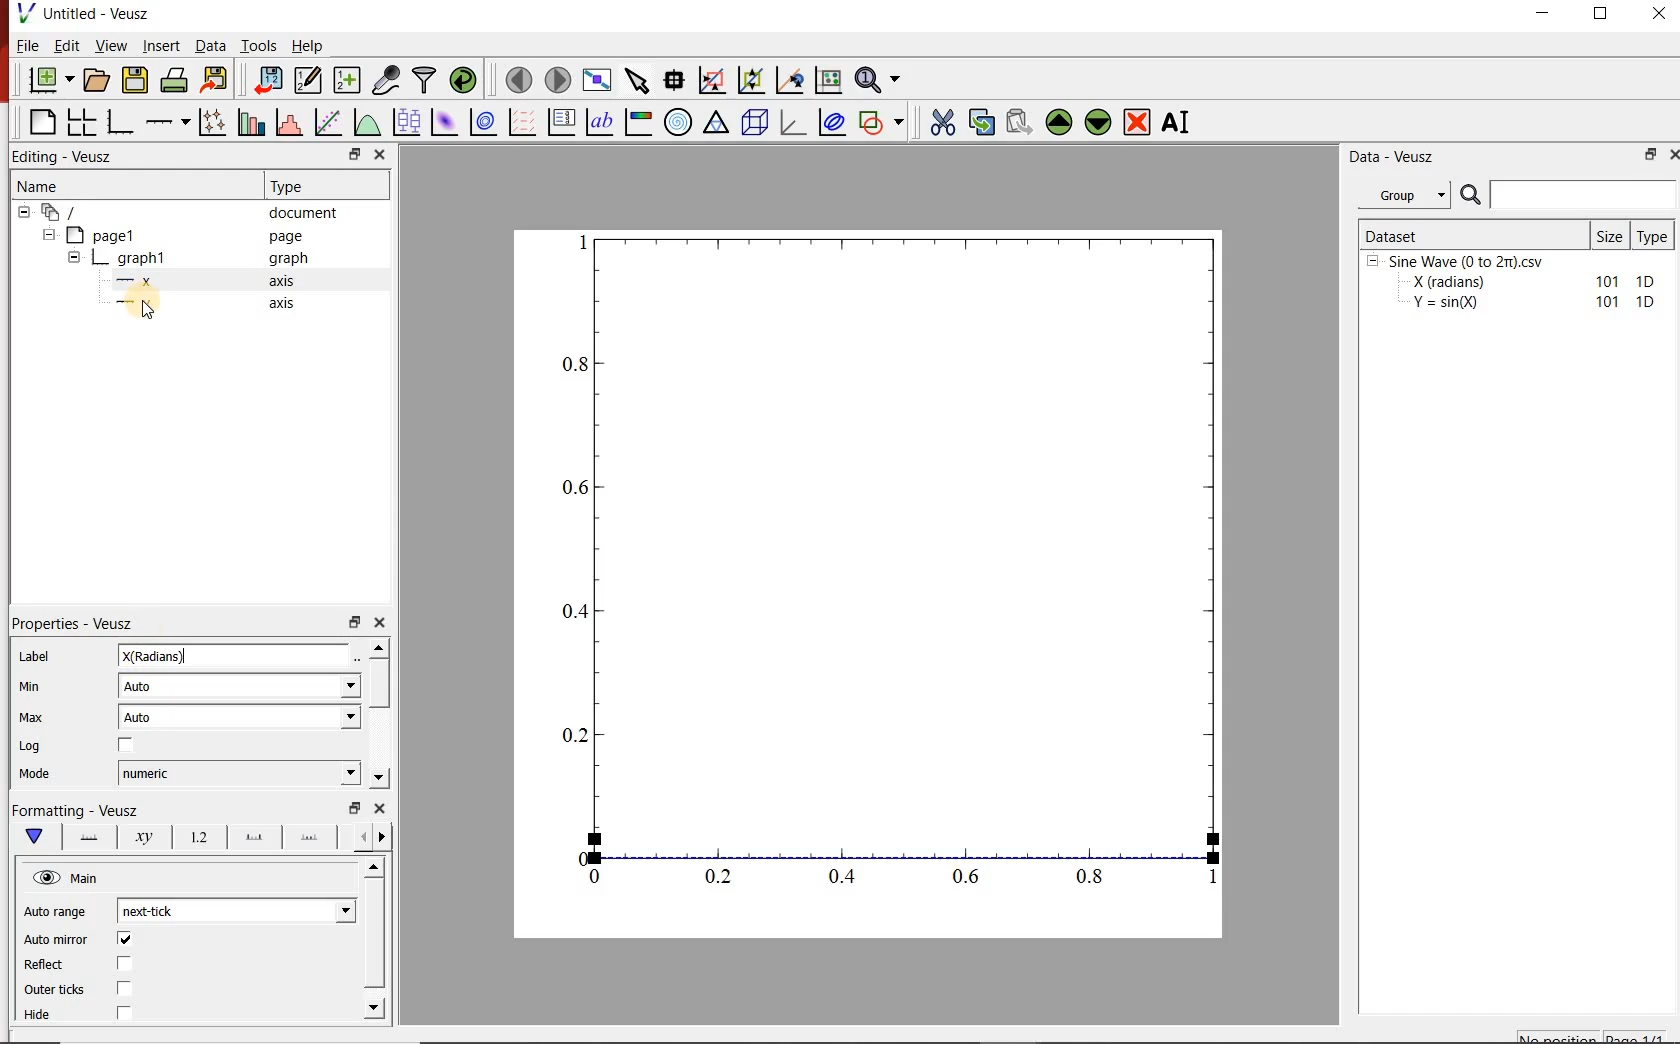 The width and height of the screenshot is (1680, 1044). Describe the element at coordinates (426, 80) in the screenshot. I see `filter data` at that location.